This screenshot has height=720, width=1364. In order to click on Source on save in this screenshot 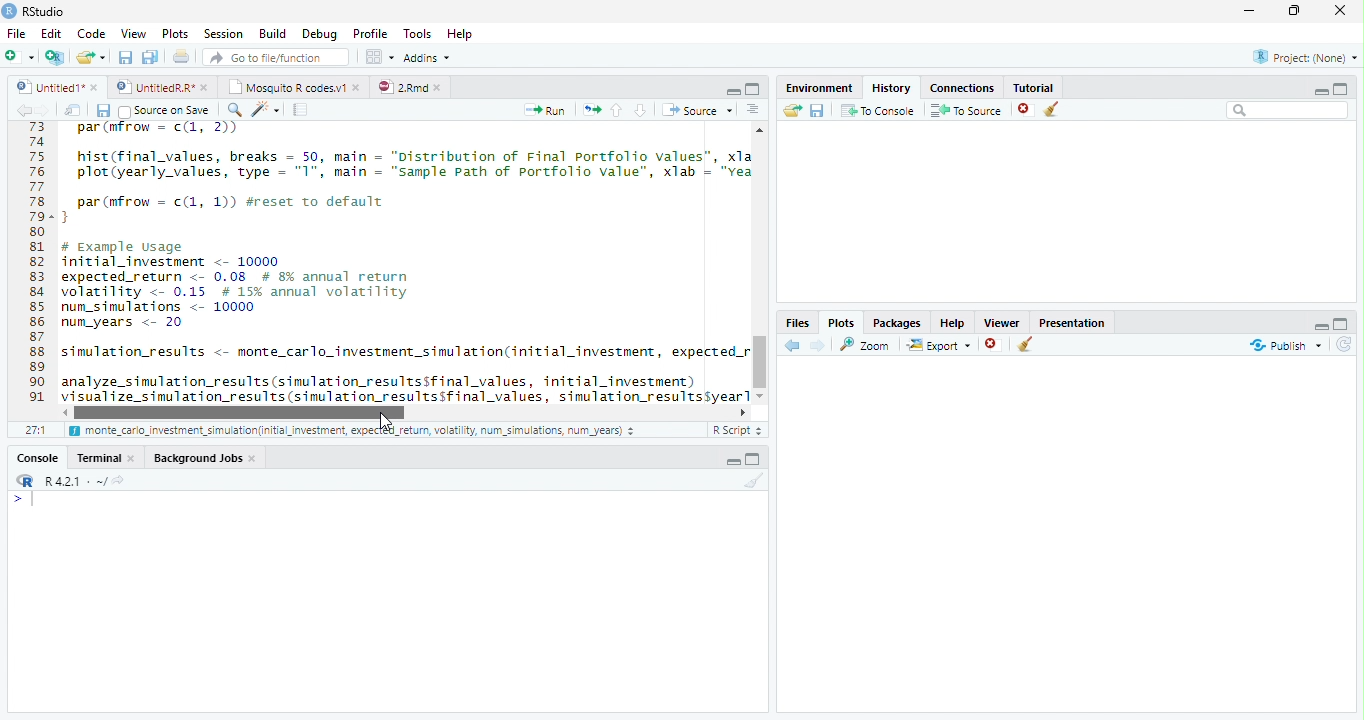, I will do `click(166, 111)`.